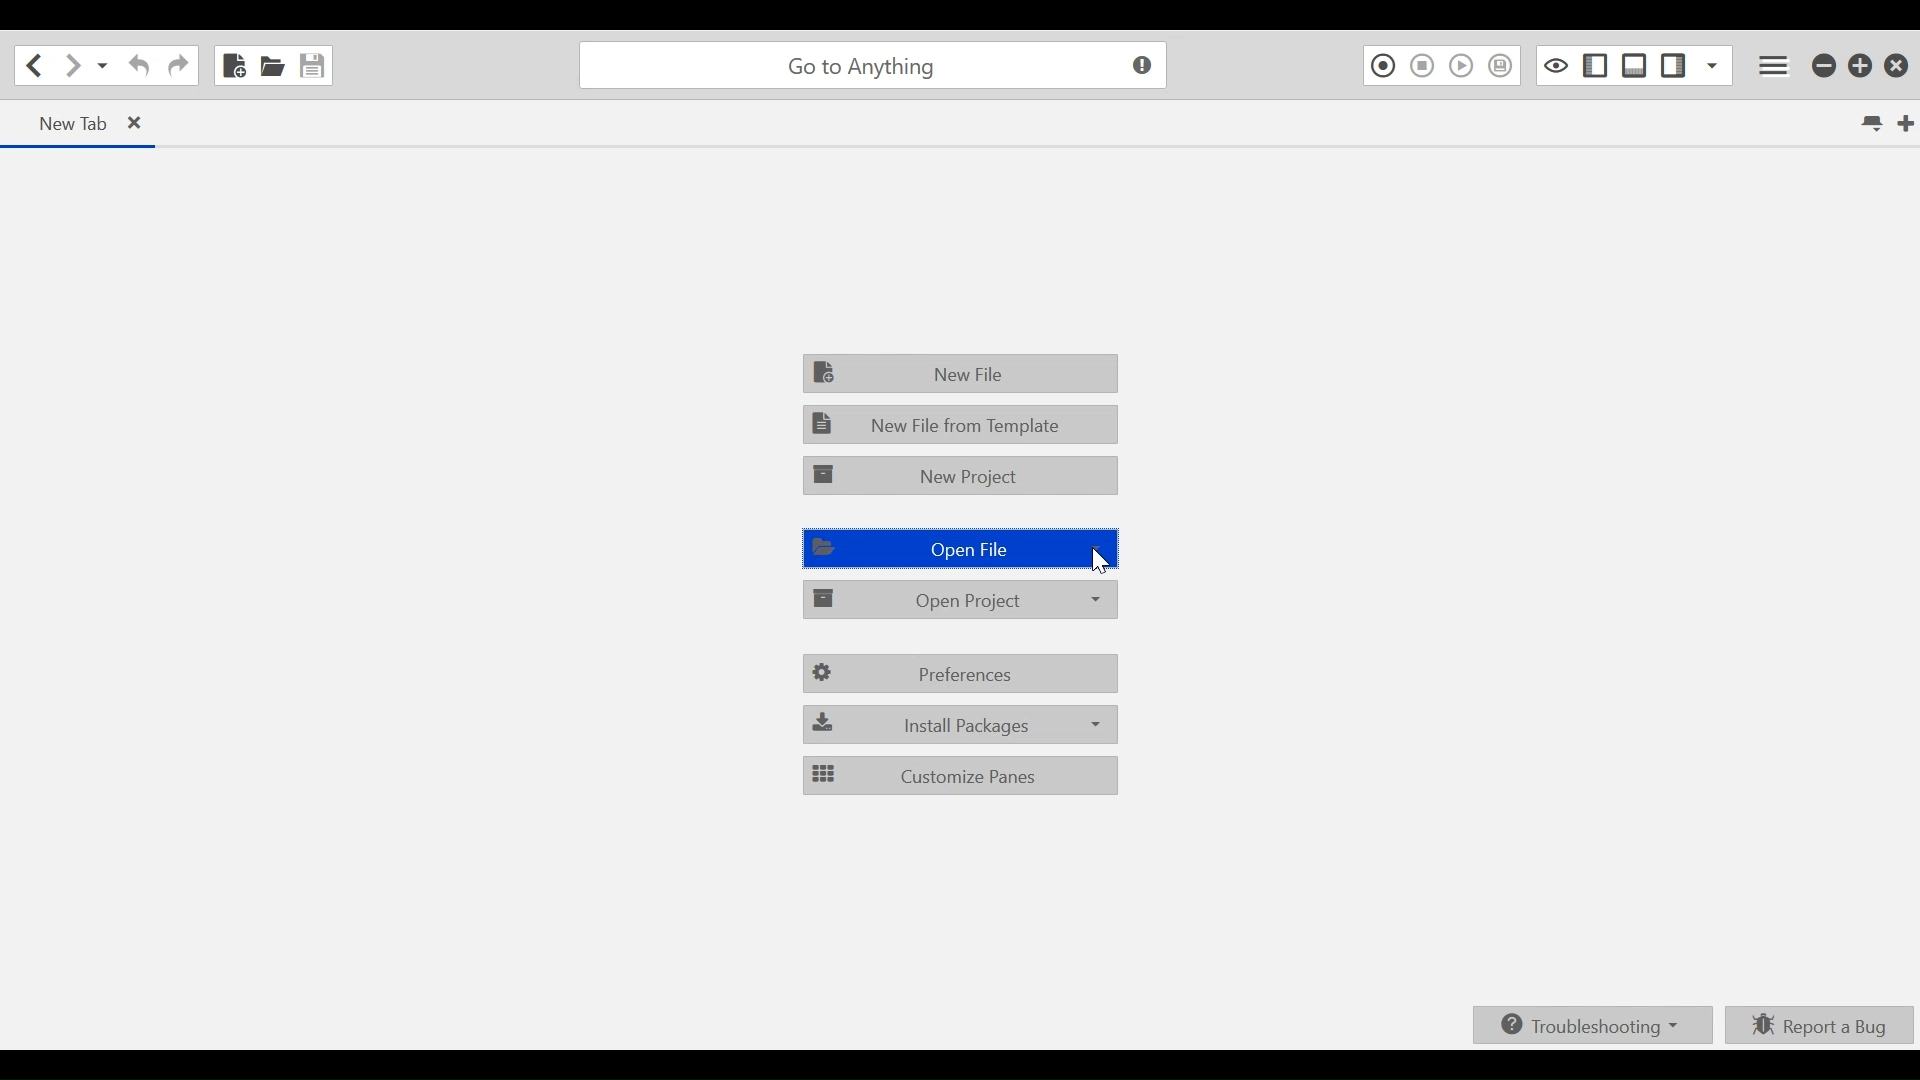 The height and width of the screenshot is (1080, 1920). What do you see at coordinates (1598, 65) in the screenshot?
I see `Show/Hide Left Pane` at bounding box center [1598, 65].